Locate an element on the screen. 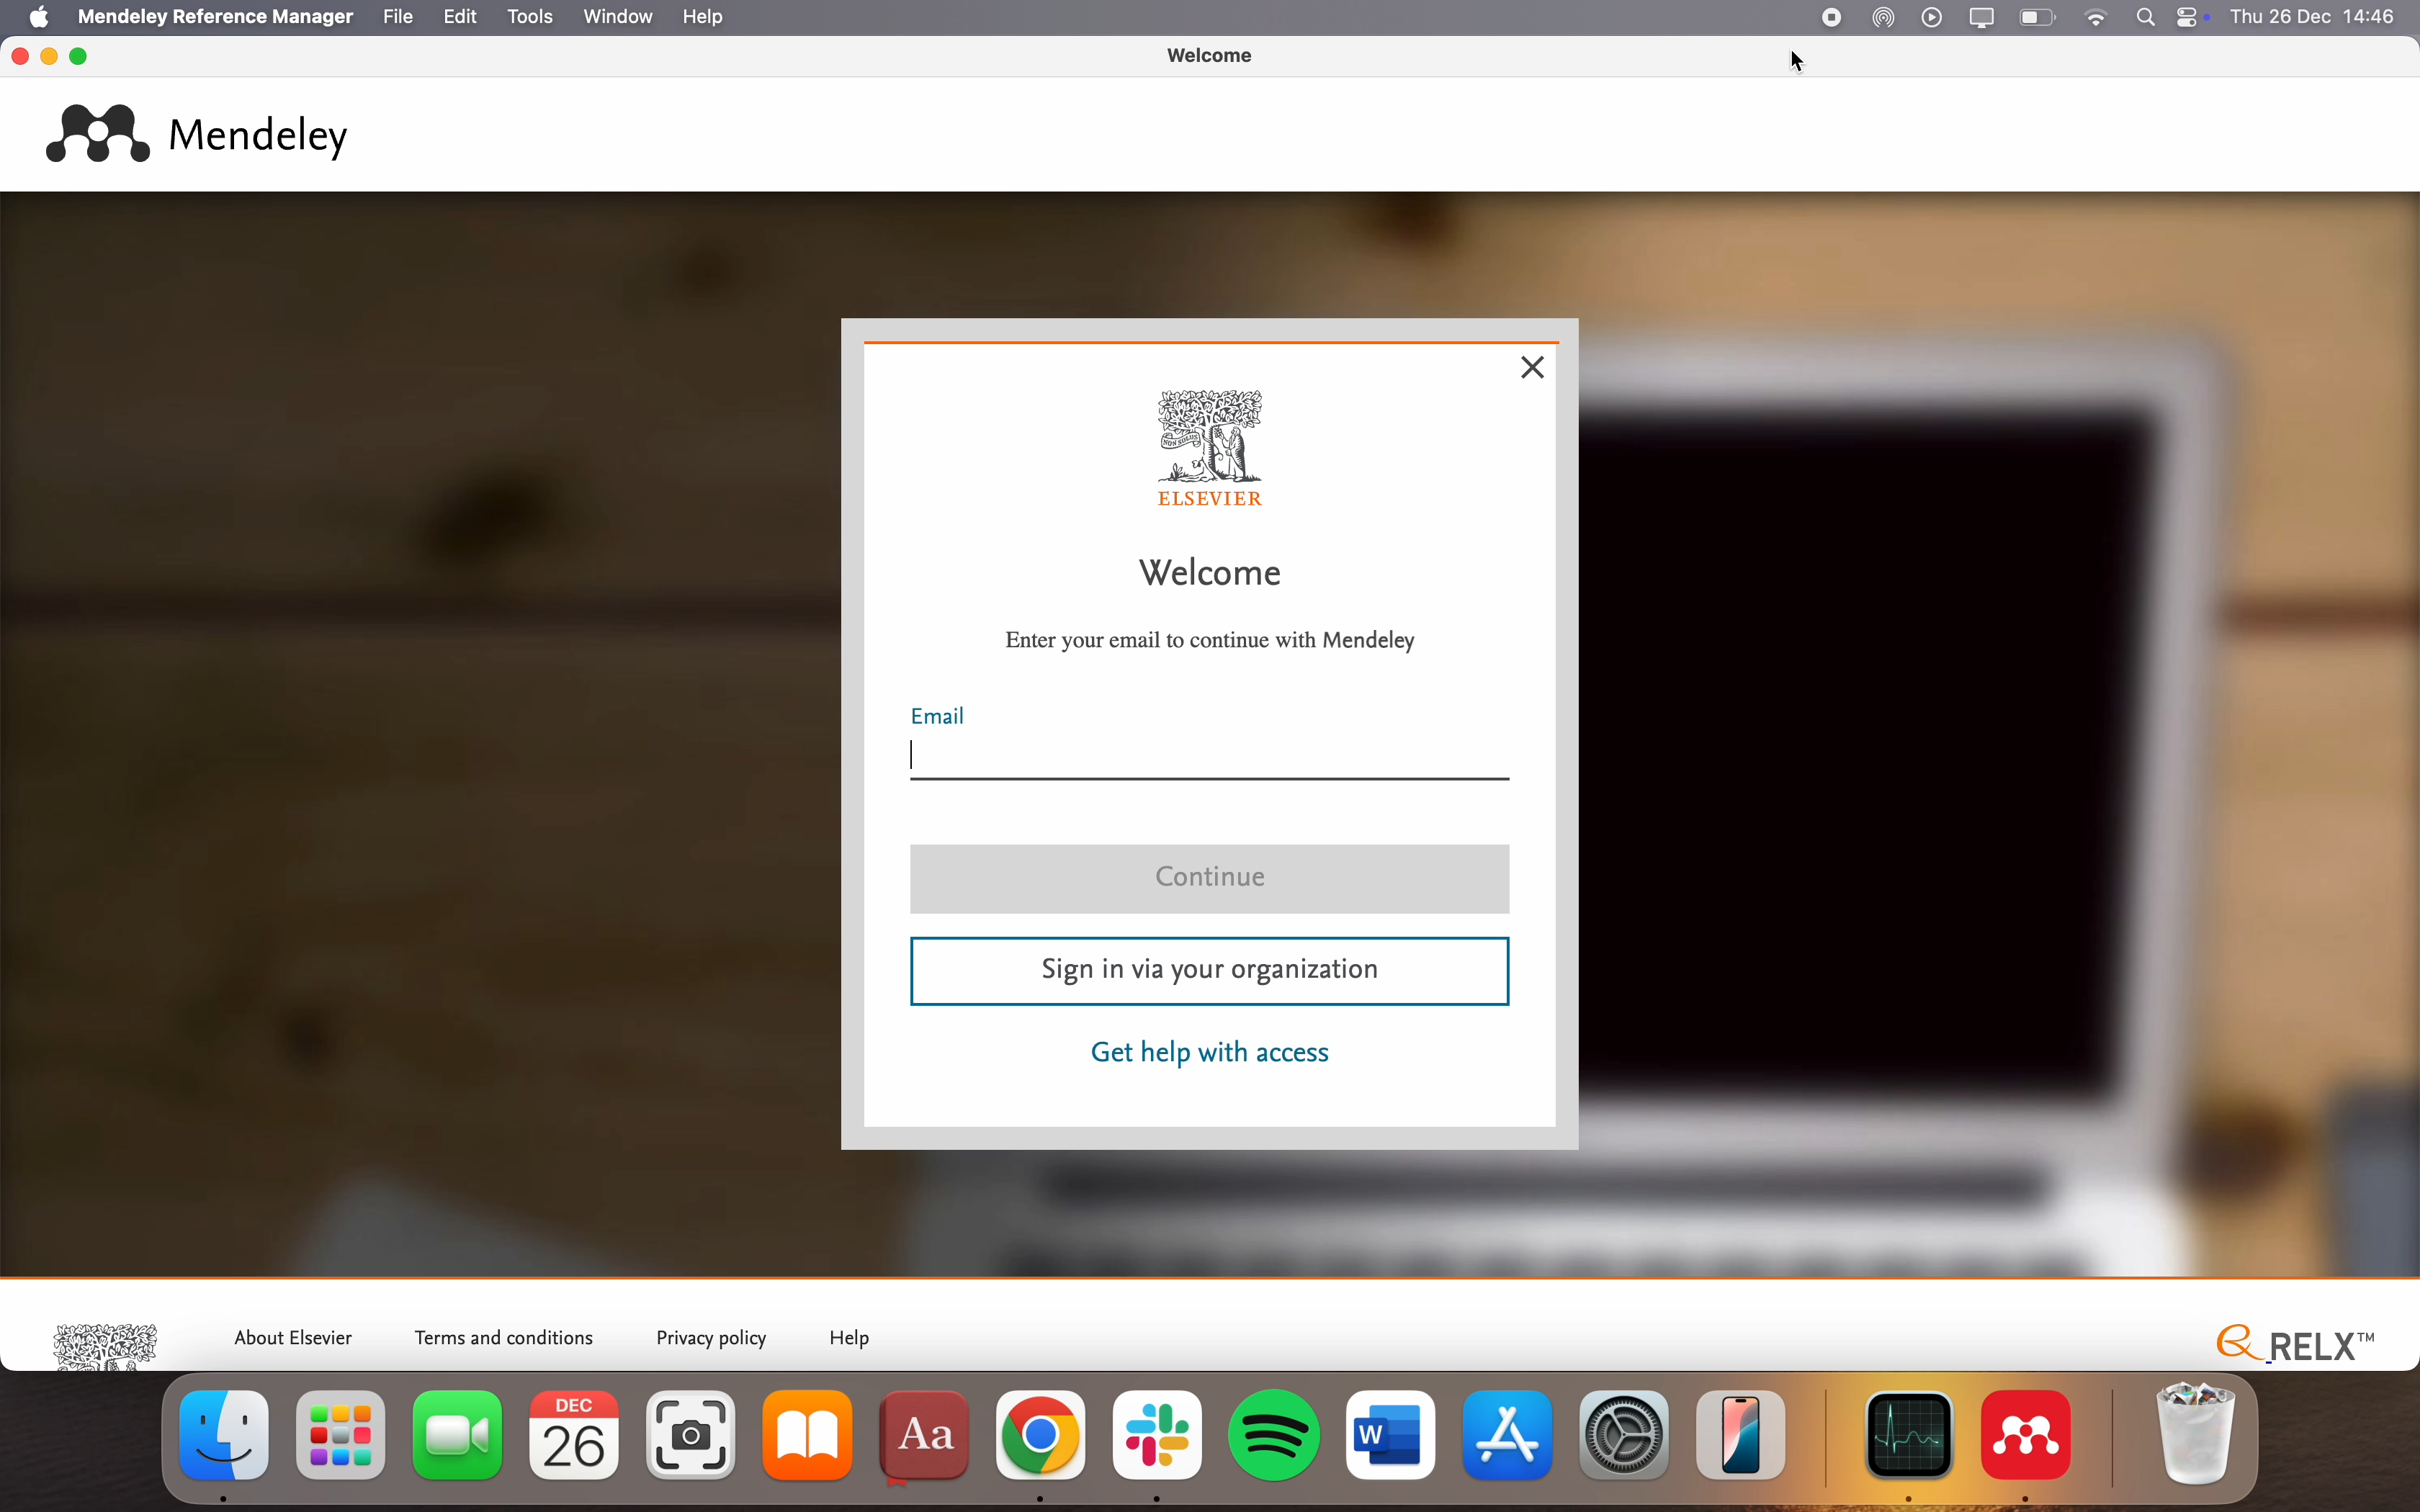 Image resolution: width=2420 pixels, height=1512 pixels. relx  is located at coordinates (2289, 1339).